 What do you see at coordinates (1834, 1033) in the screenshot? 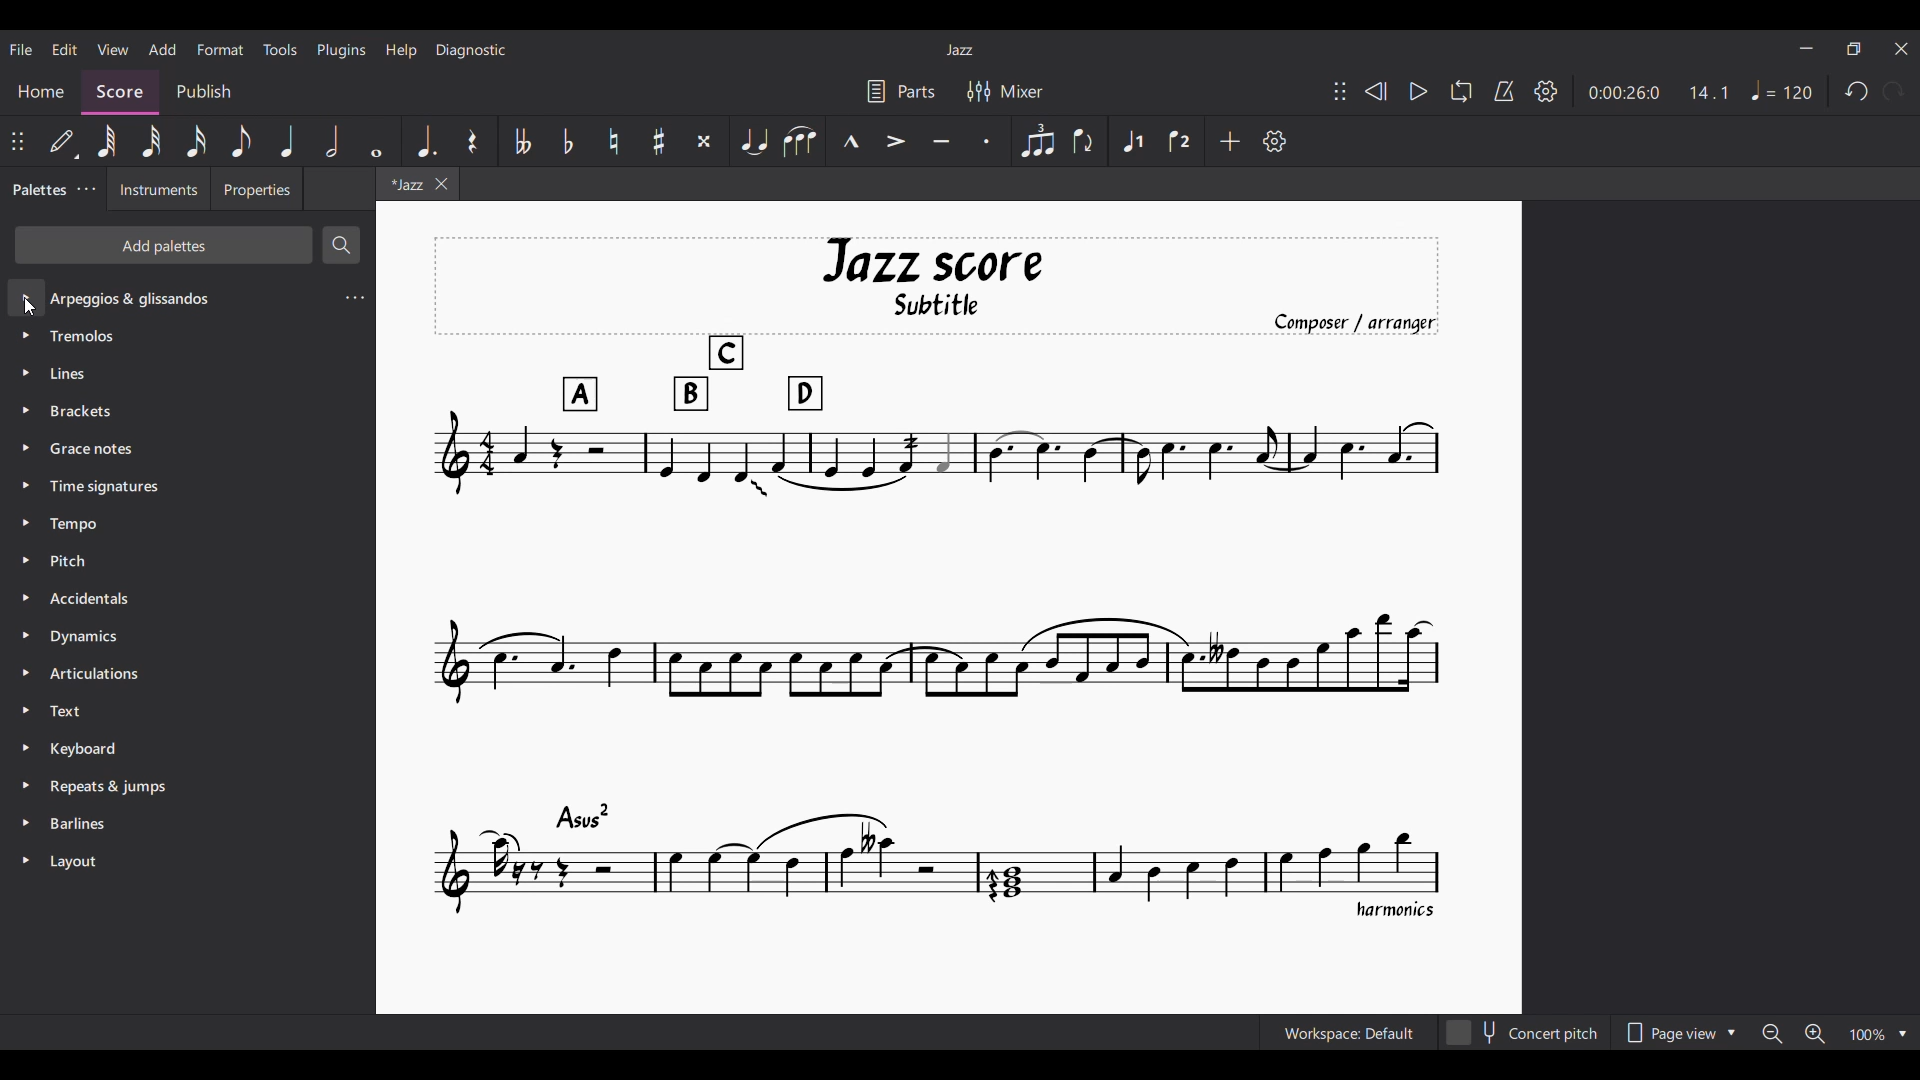
I see `Zoom options` at bounding box center [1834, 1033].